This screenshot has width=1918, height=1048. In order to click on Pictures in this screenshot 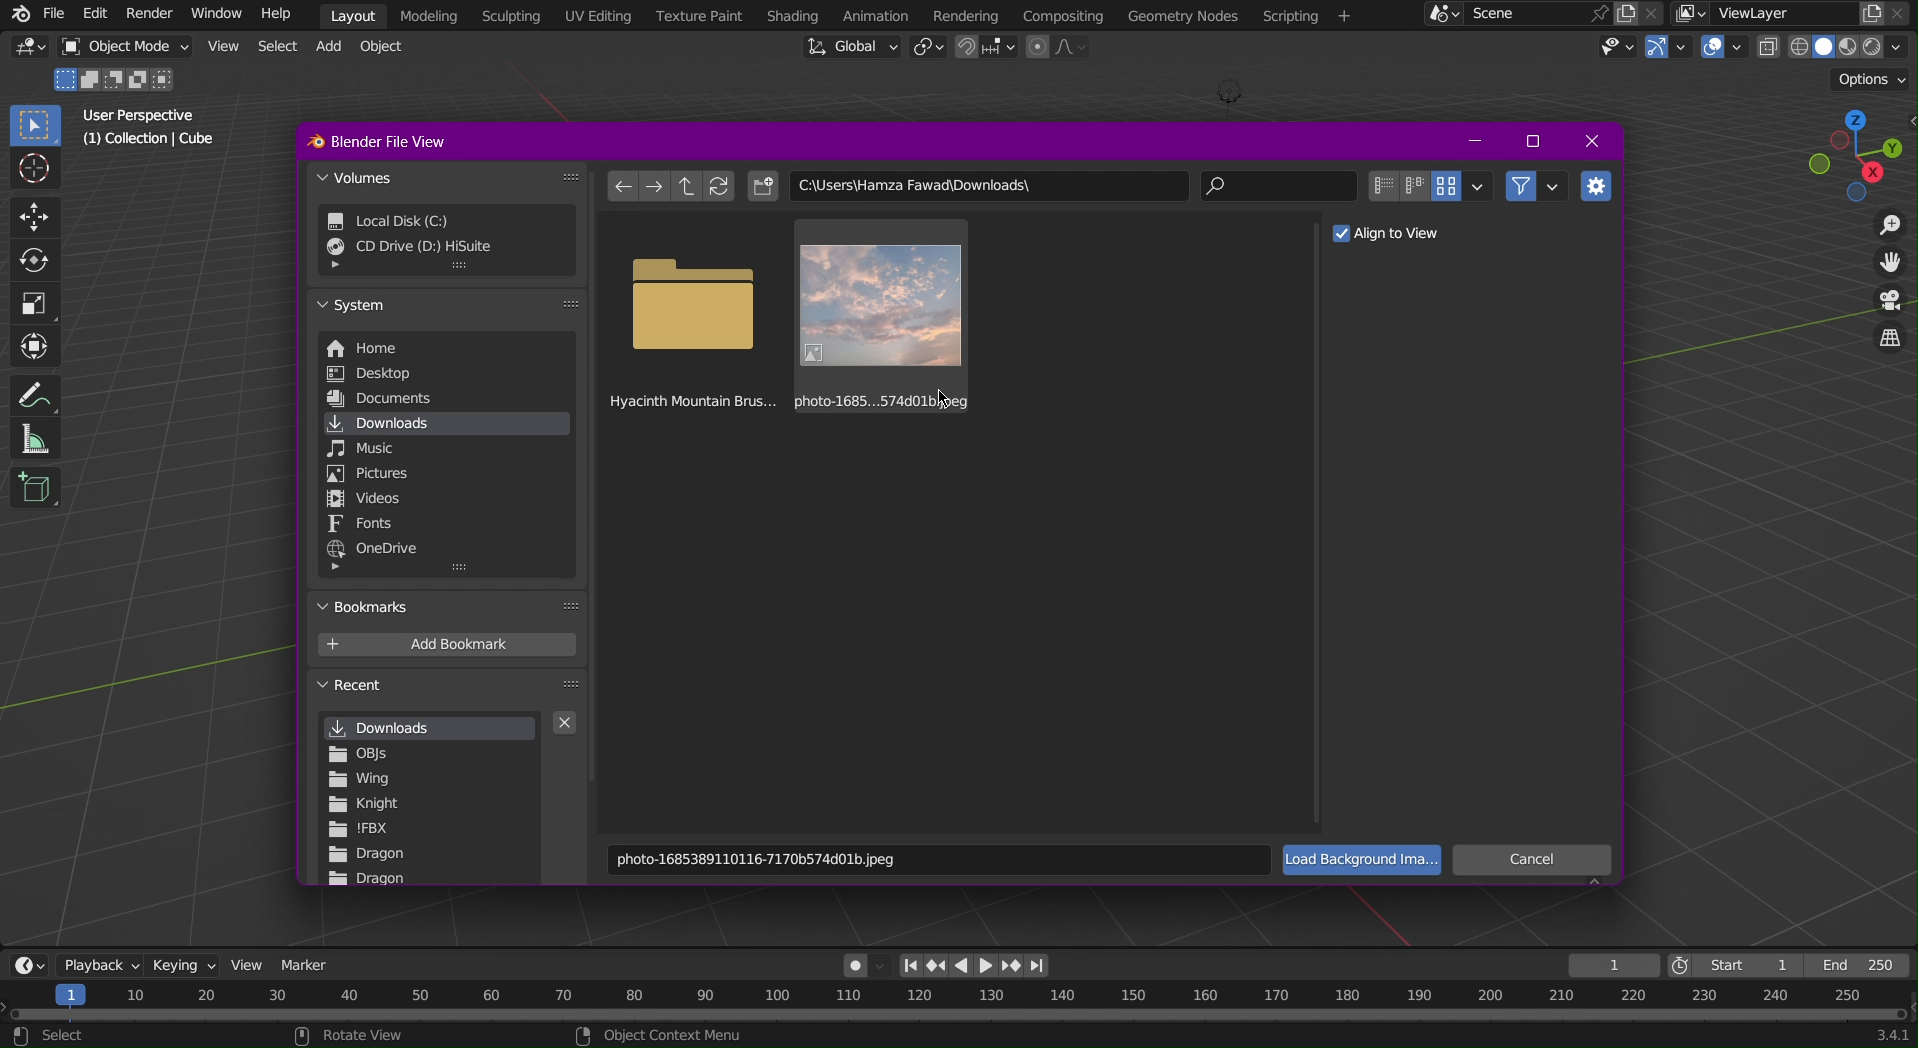, I will do `click(367, 474)`.